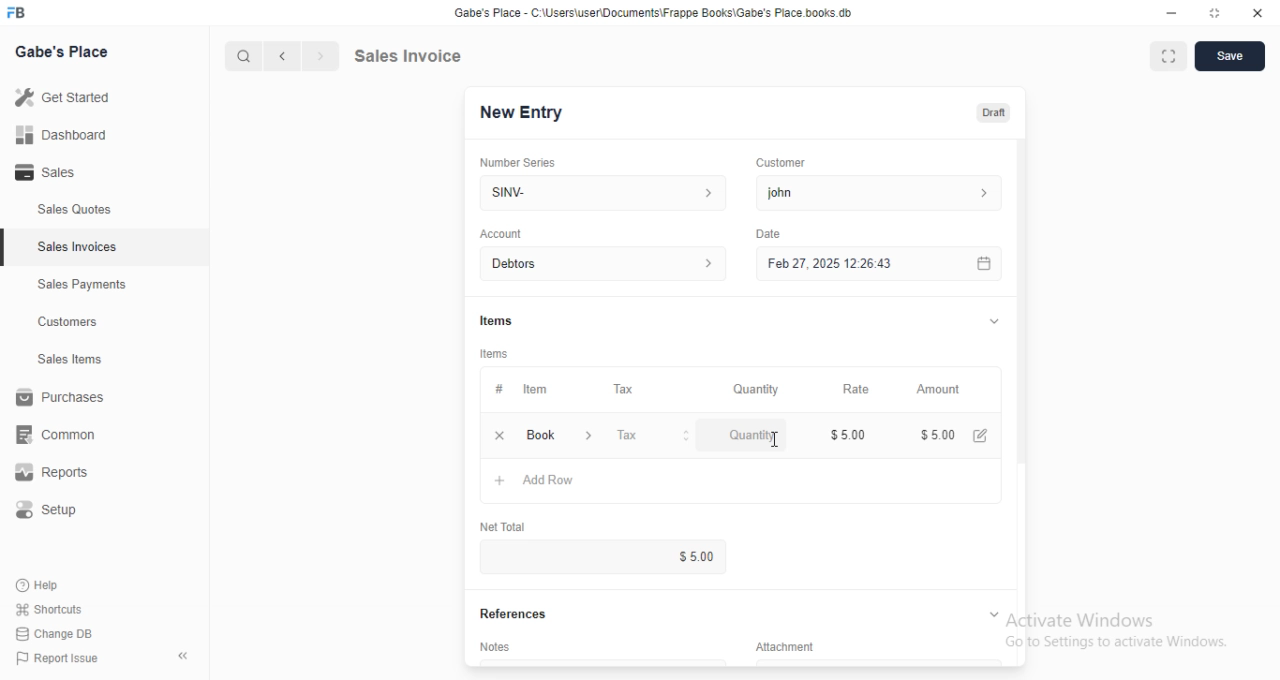 This screenshot has width=1280, height=680. I want to click on Next, so click(319, 54).